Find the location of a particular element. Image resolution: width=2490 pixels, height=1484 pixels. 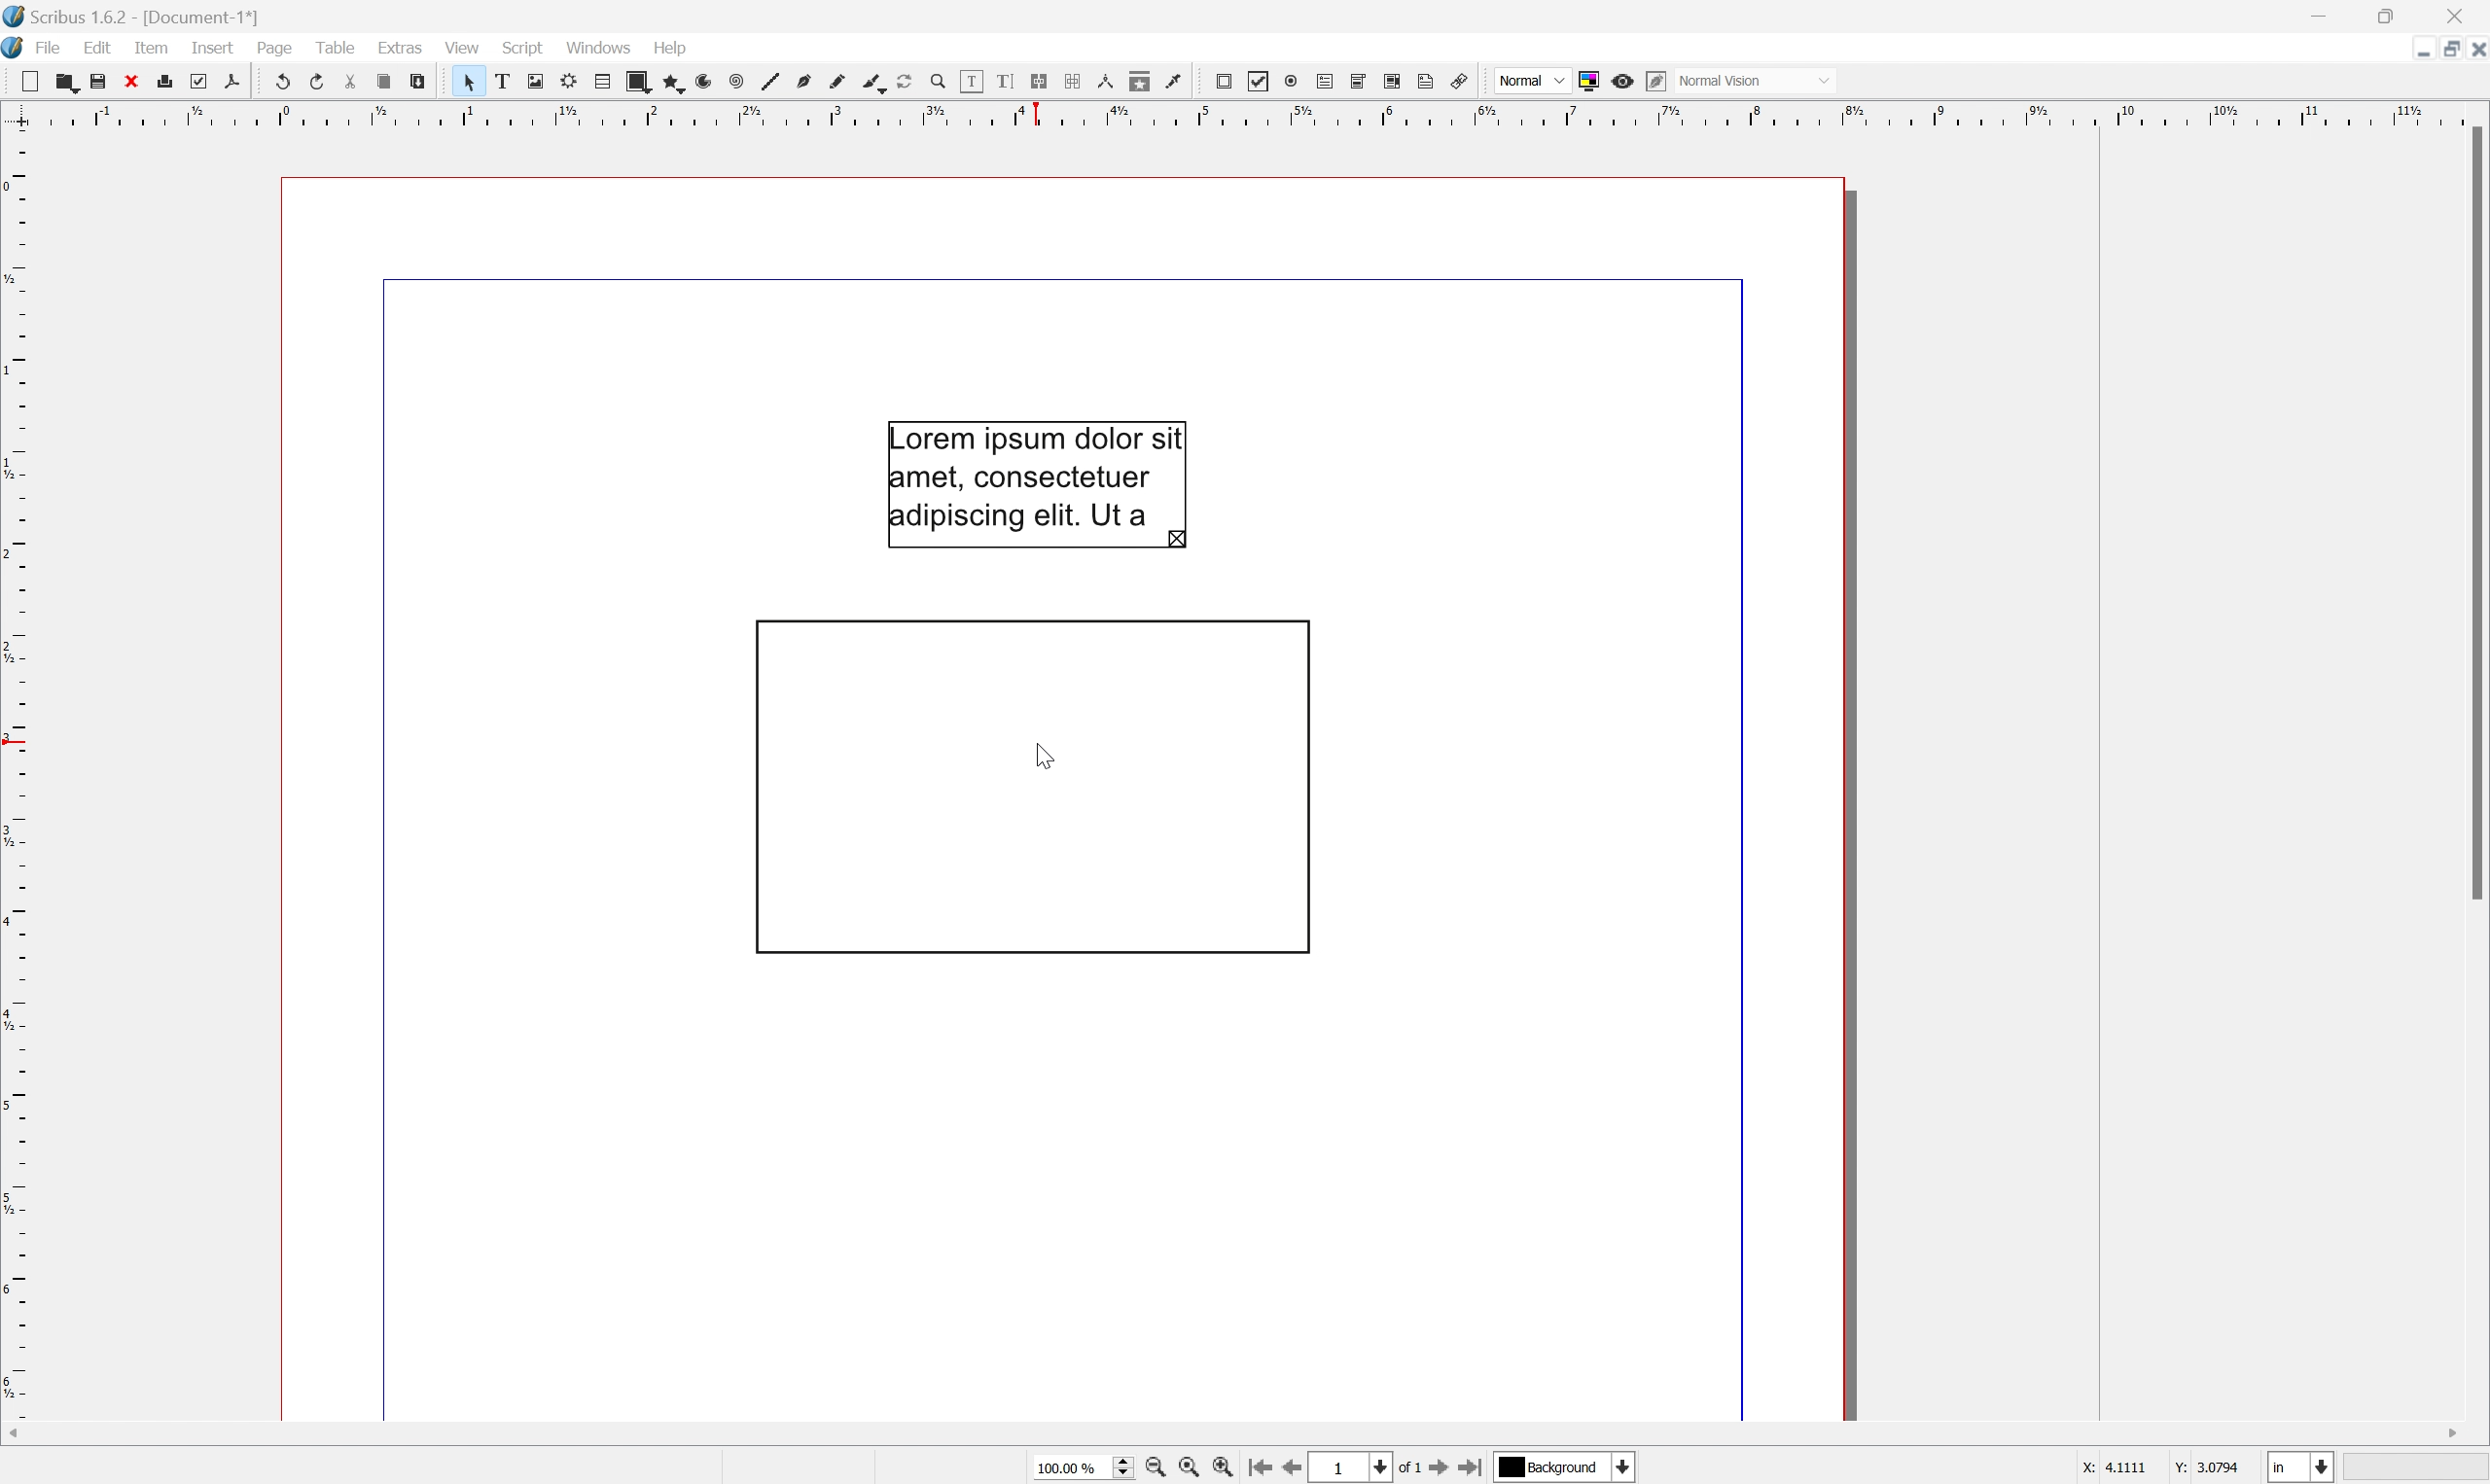

PDF push button is located at coordinates (1225, 82).